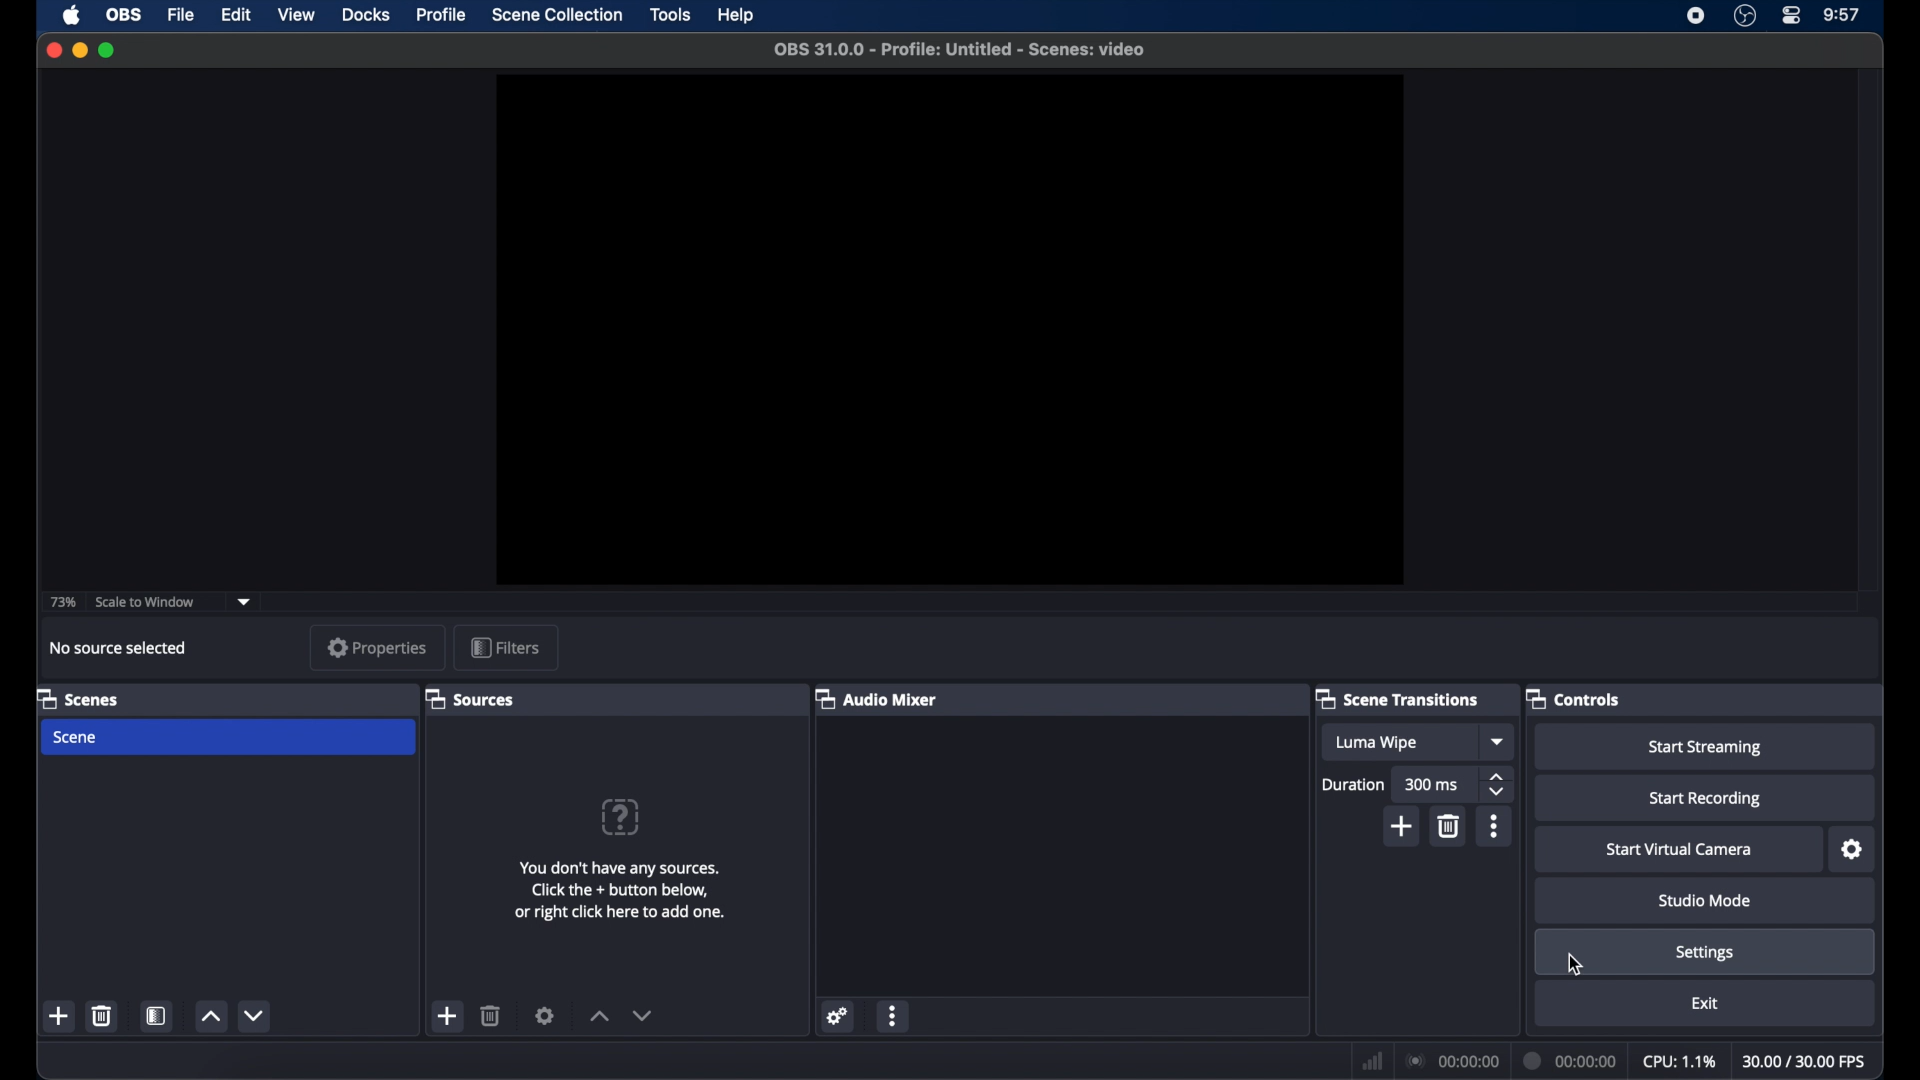  Describe the element at coordinates (619, 815) in the screenshot. I see `question mark icon` at that location.